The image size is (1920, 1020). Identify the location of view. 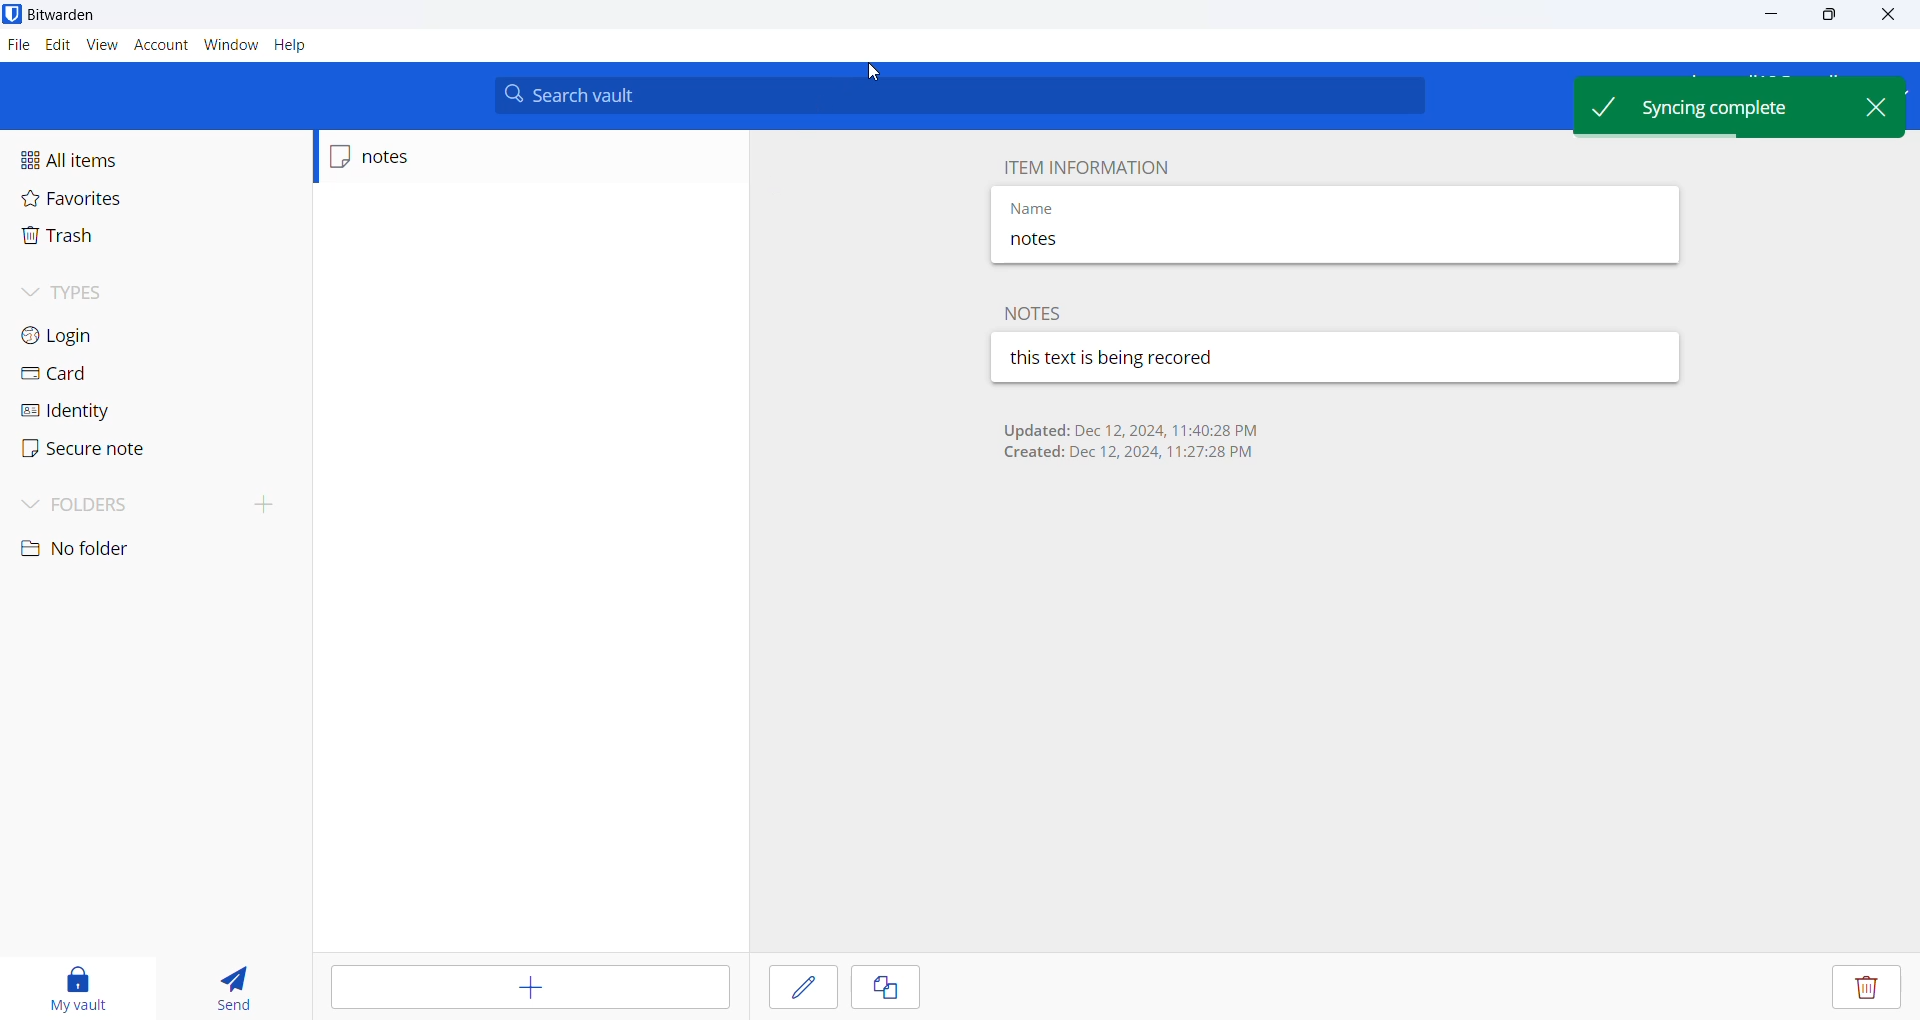
(100, 45).